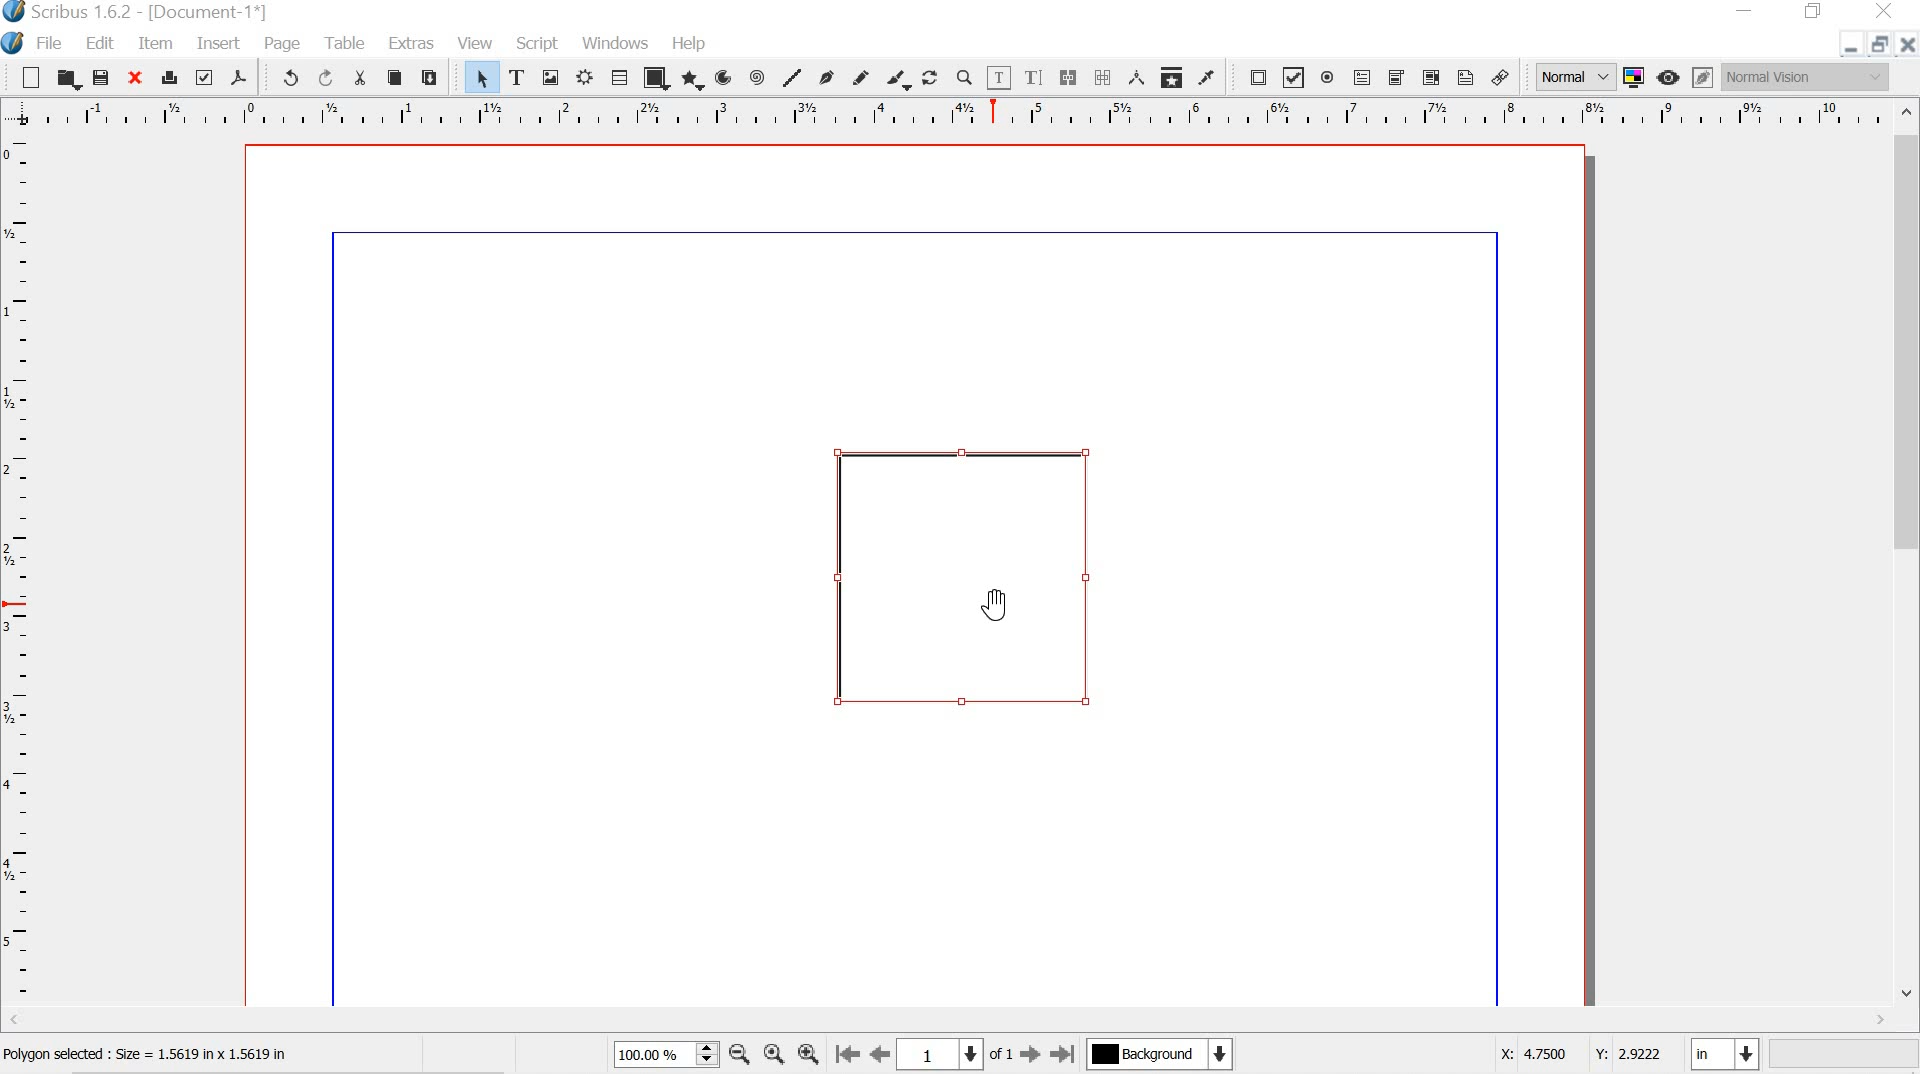  I want to click on go to previous page, so click(882, 1055).